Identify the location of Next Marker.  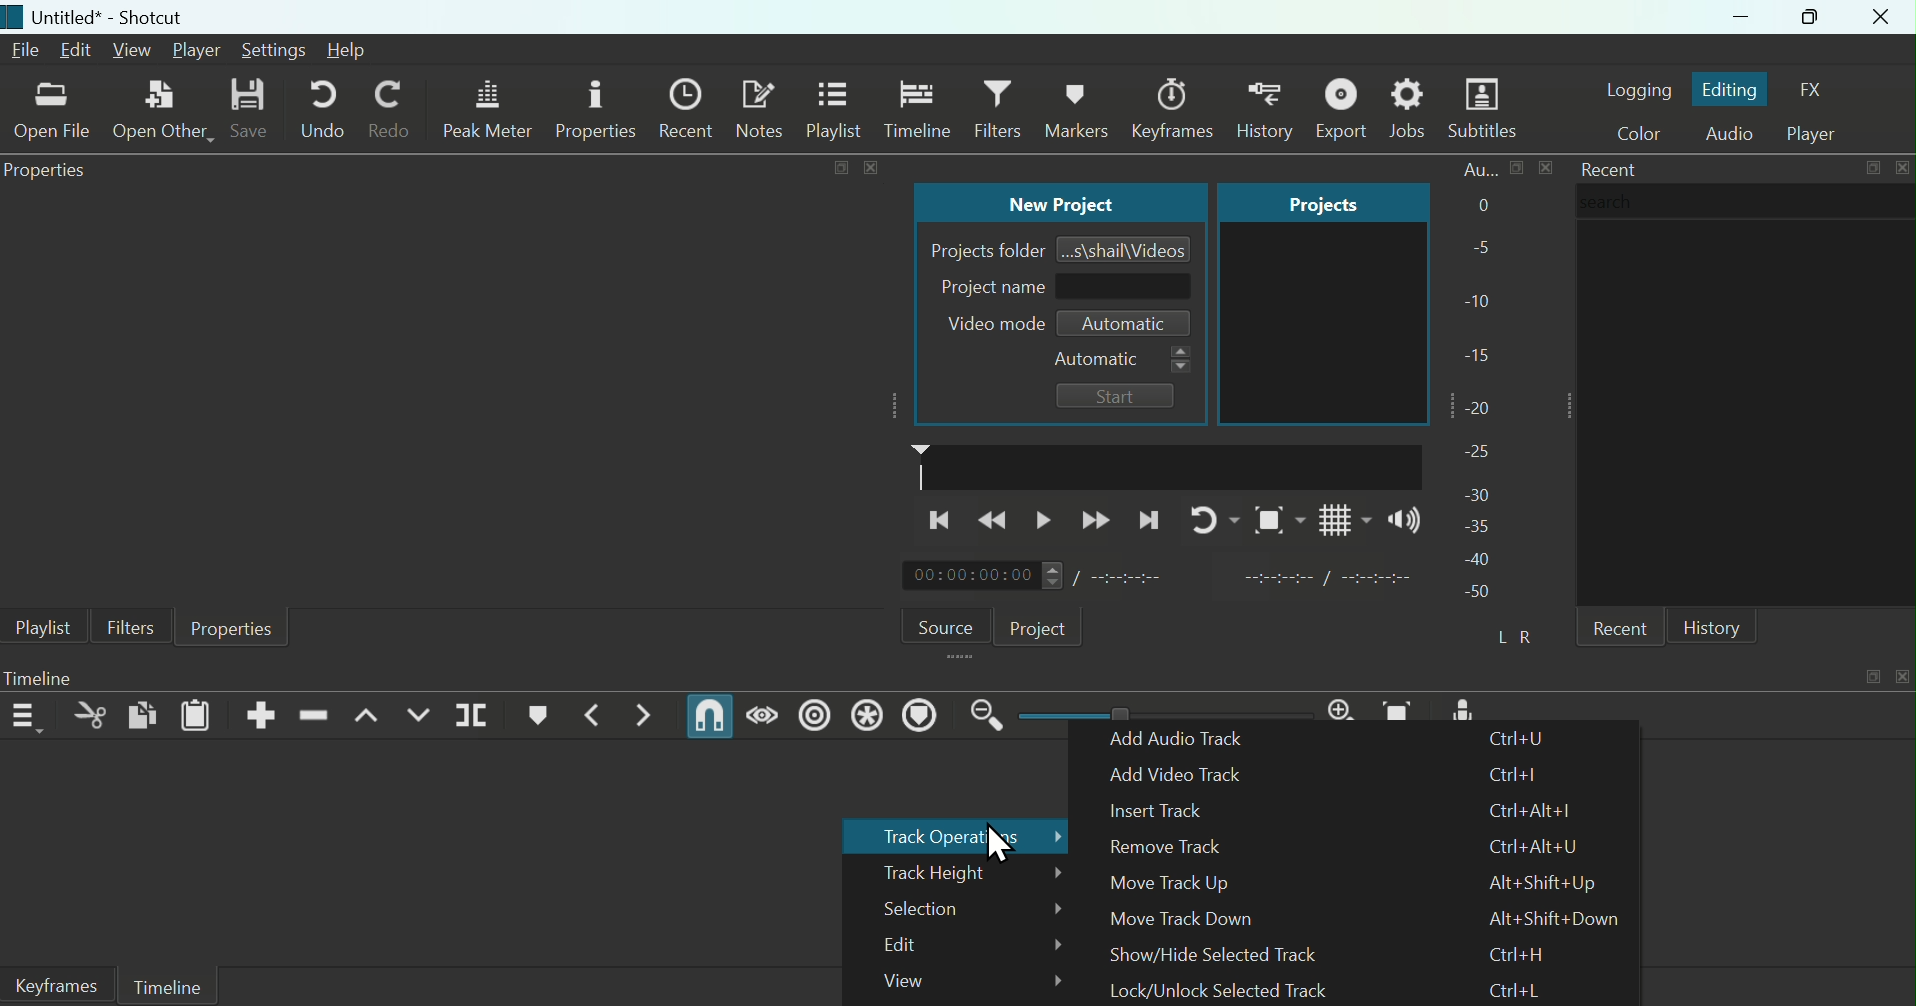
(644, 716).